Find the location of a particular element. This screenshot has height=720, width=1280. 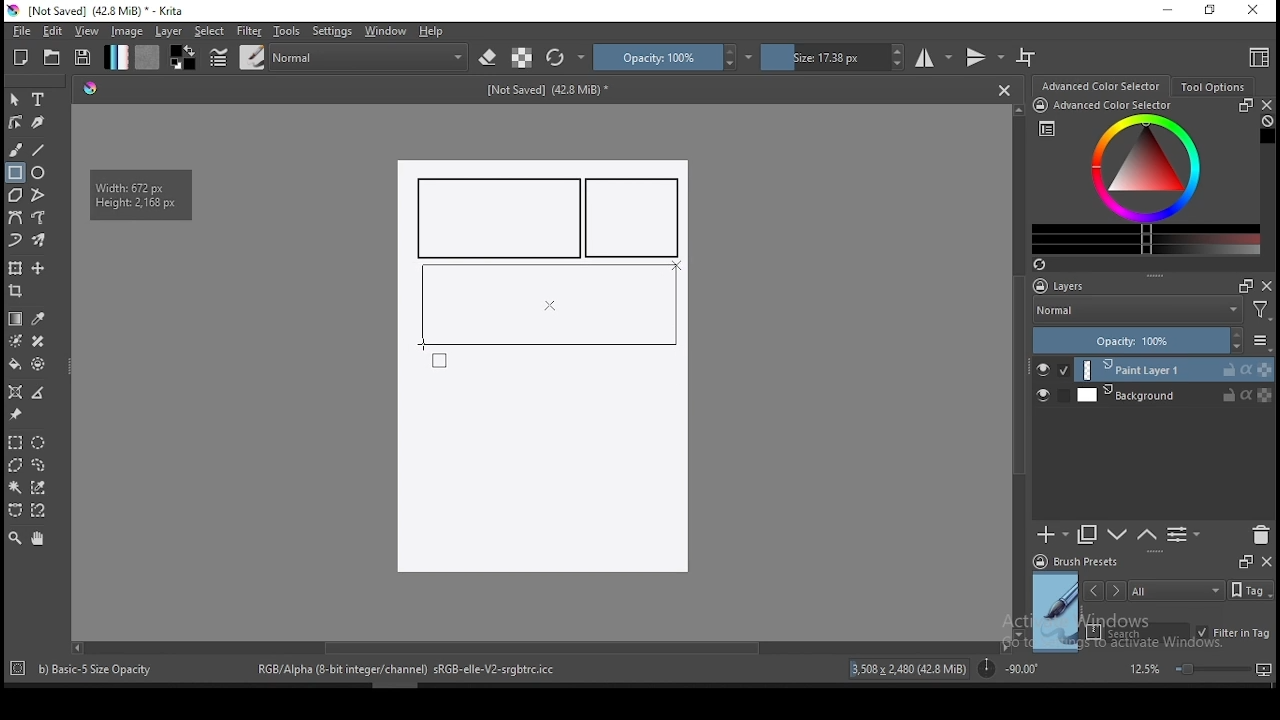

close docker is located at coordinates (1266, 105).